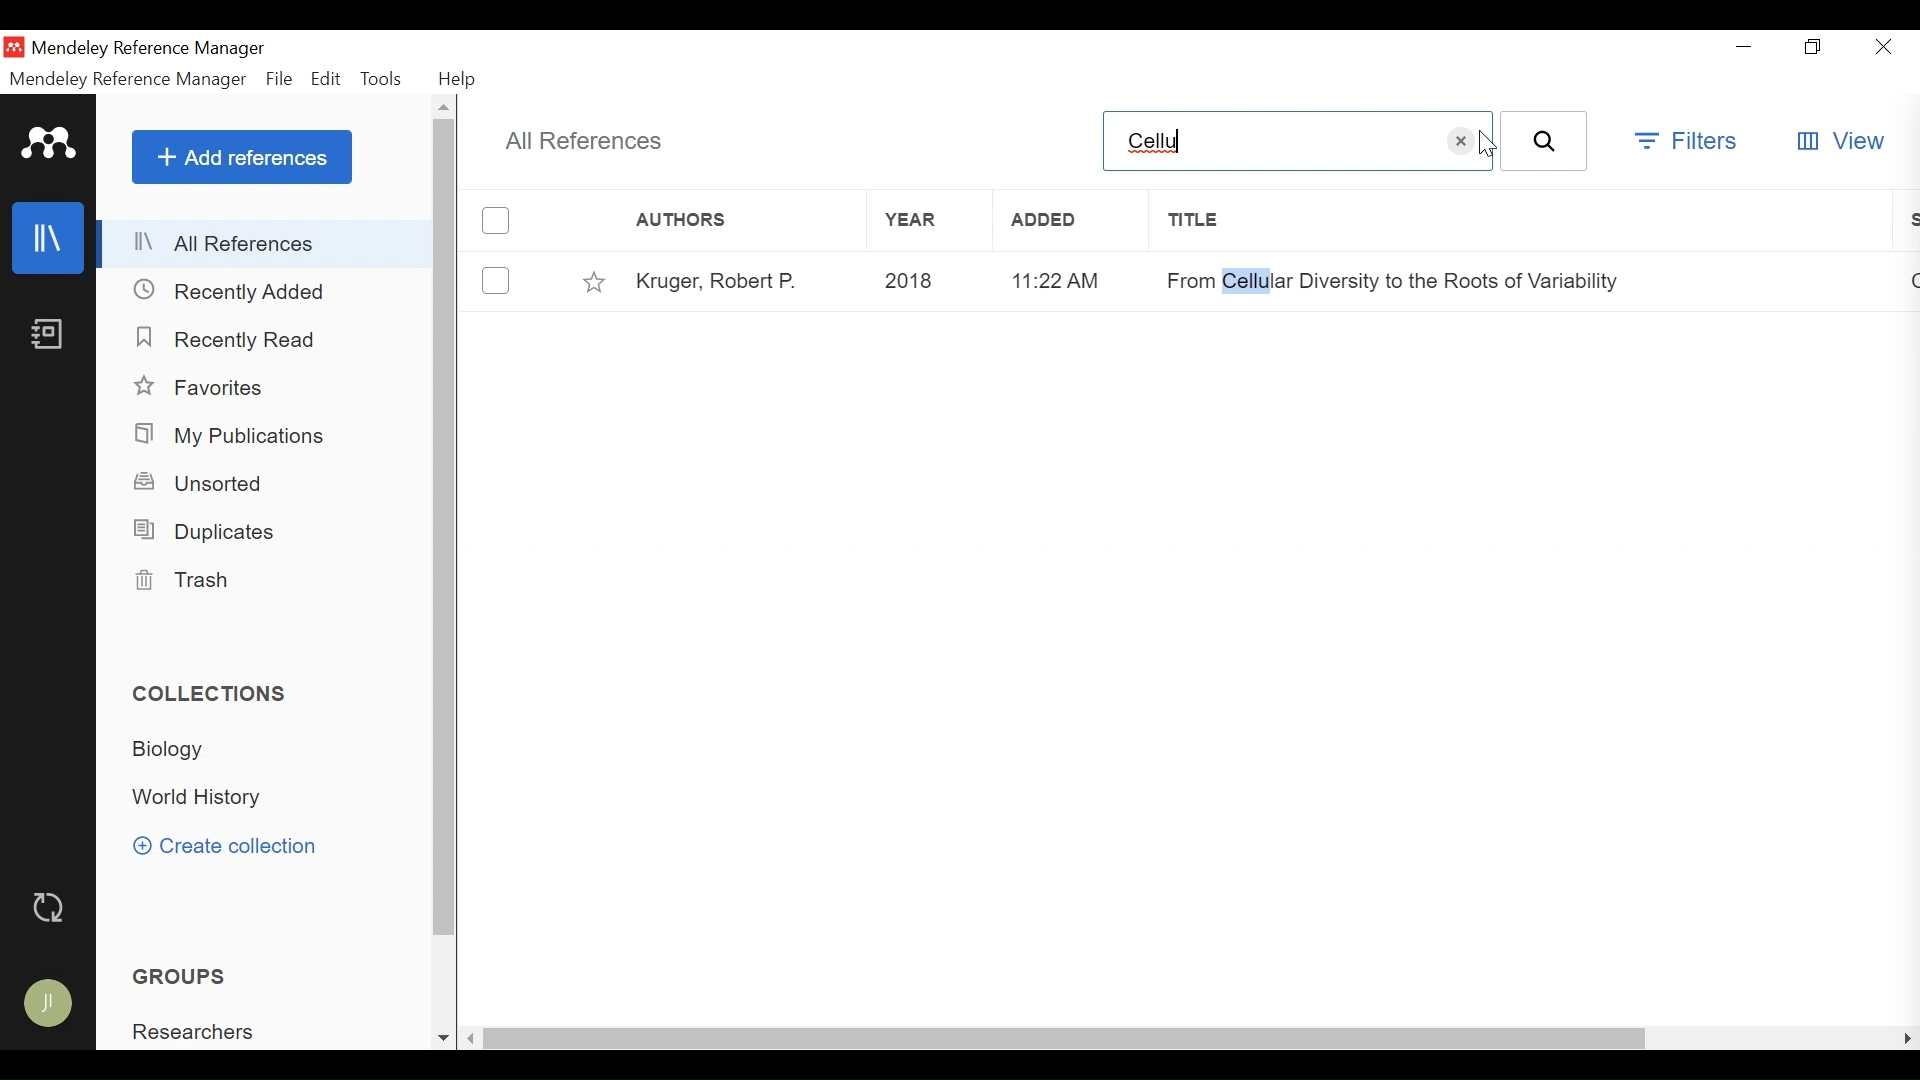 This screenshot has height=1080, width=1920. I want to click on Recently Read, so click(227, 339).